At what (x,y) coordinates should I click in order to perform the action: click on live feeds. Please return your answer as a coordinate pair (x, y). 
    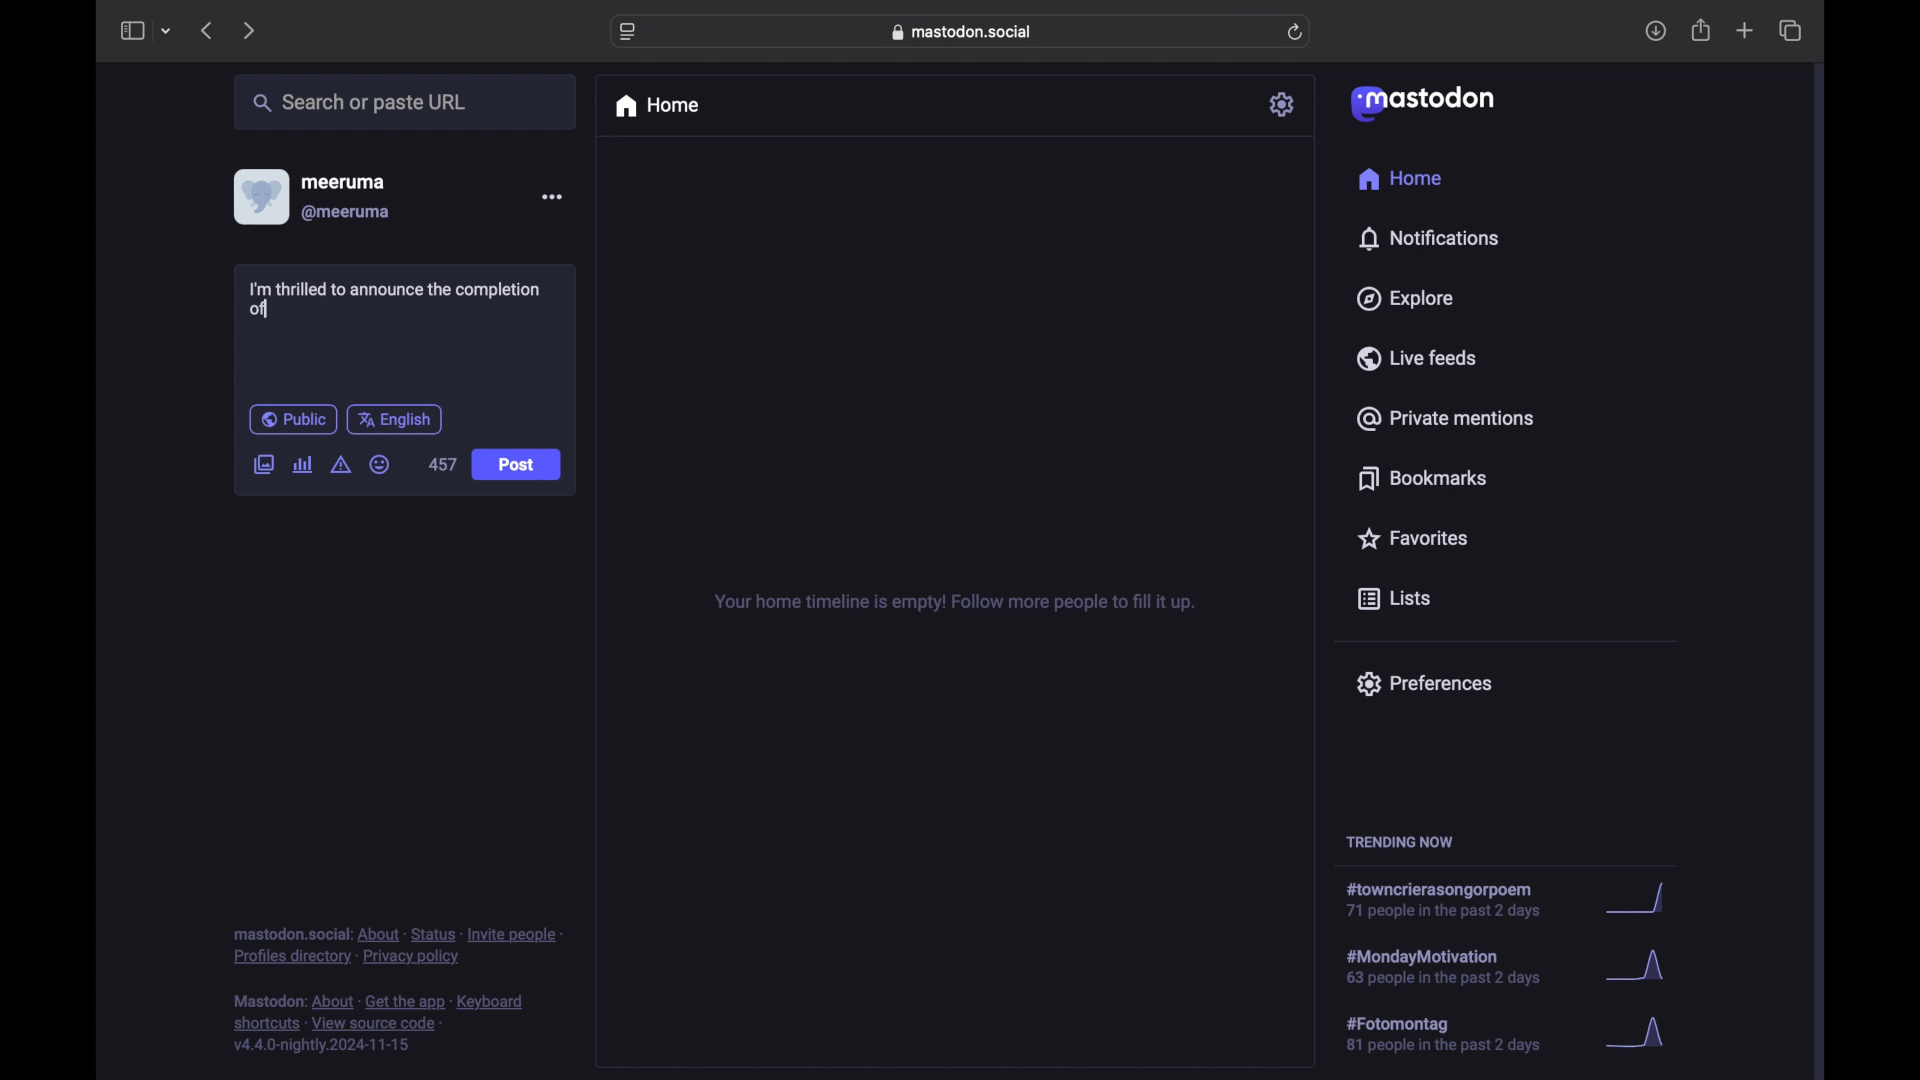
    Looking at the image, I should click on (1415, 357).